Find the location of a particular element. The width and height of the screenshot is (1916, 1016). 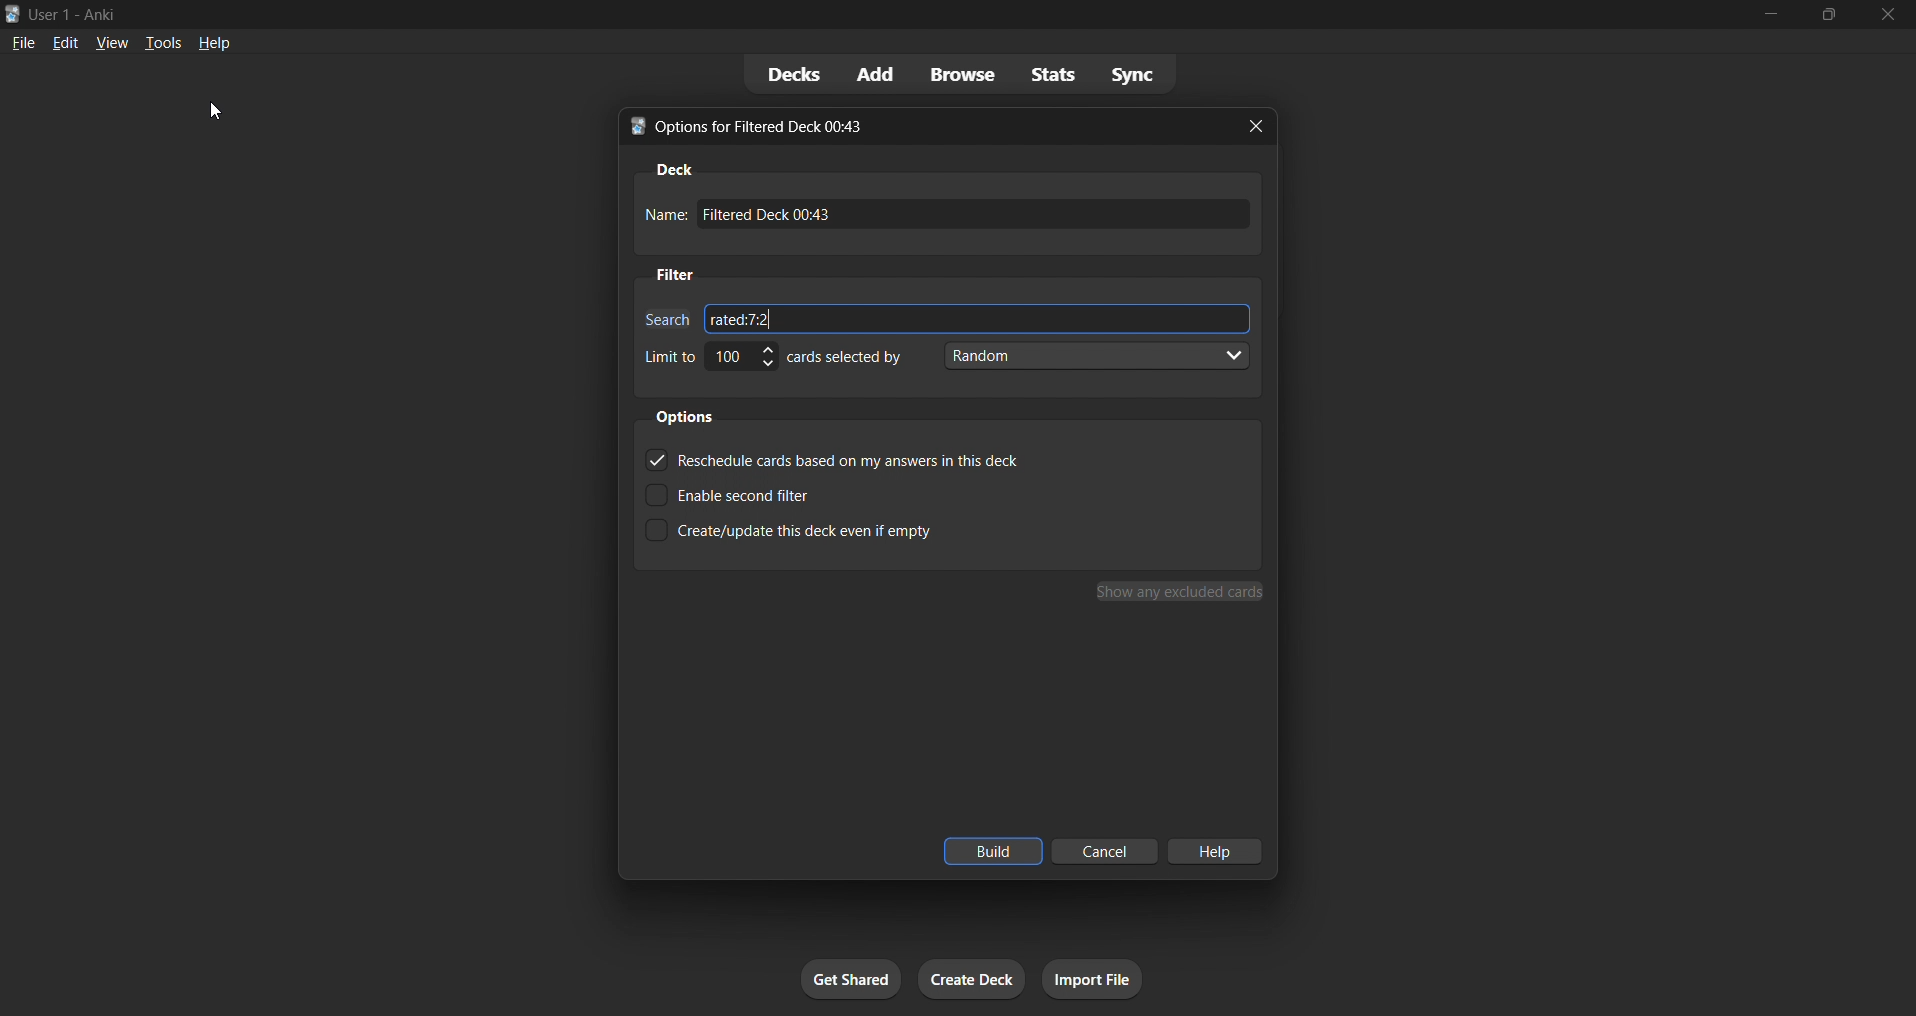

cursor is located at coordinates (220, 117).